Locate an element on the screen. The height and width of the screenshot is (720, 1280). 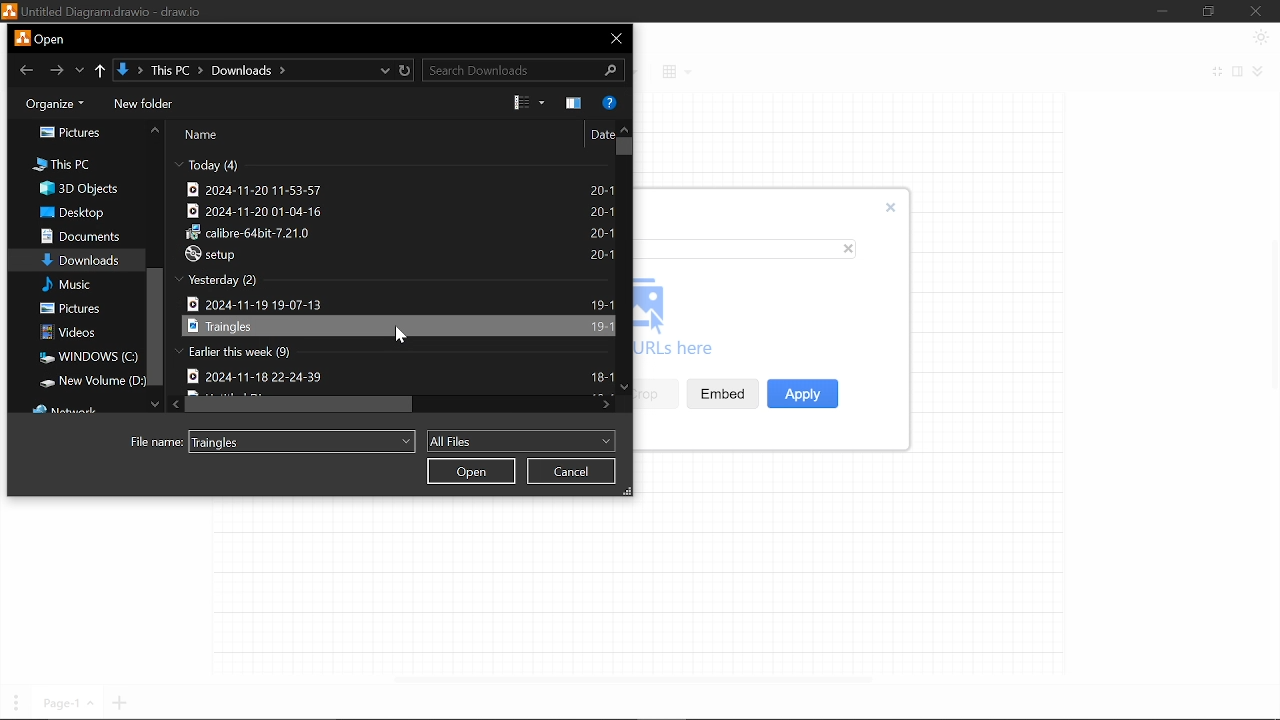
Move right in files in "Download" is located at coordinates (176, 405).